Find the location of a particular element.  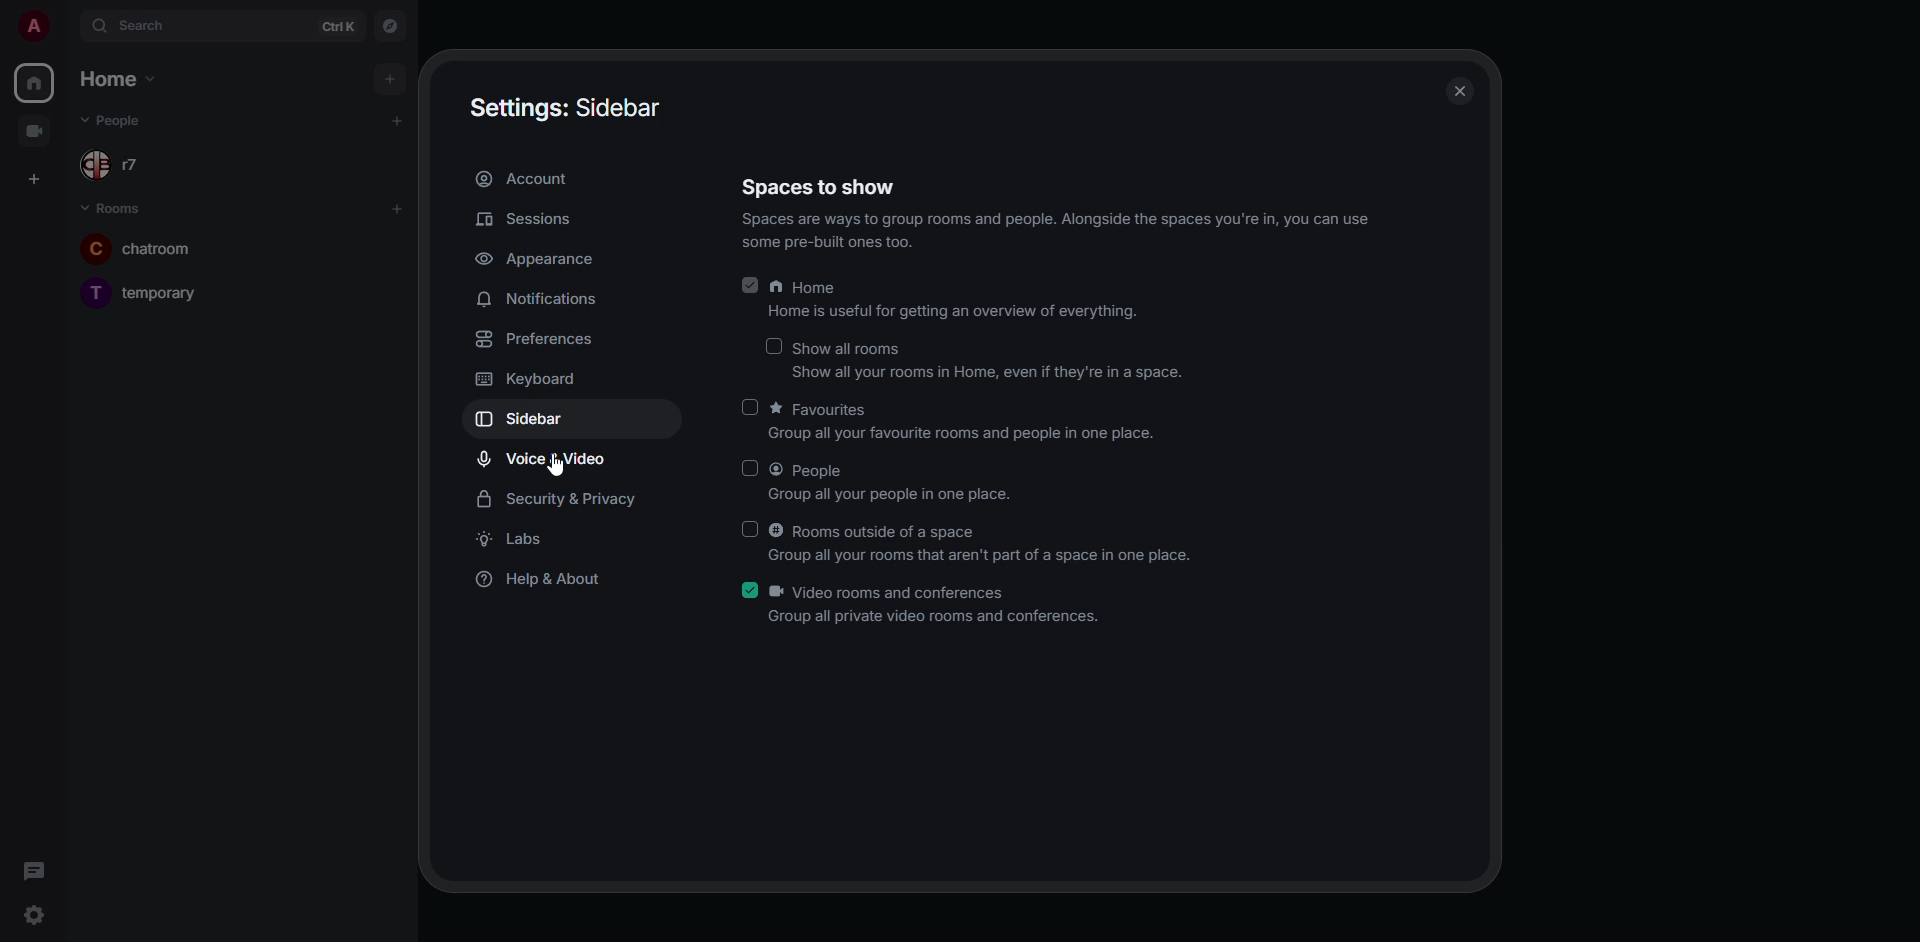

favorites is located at coordinates (969, 423).